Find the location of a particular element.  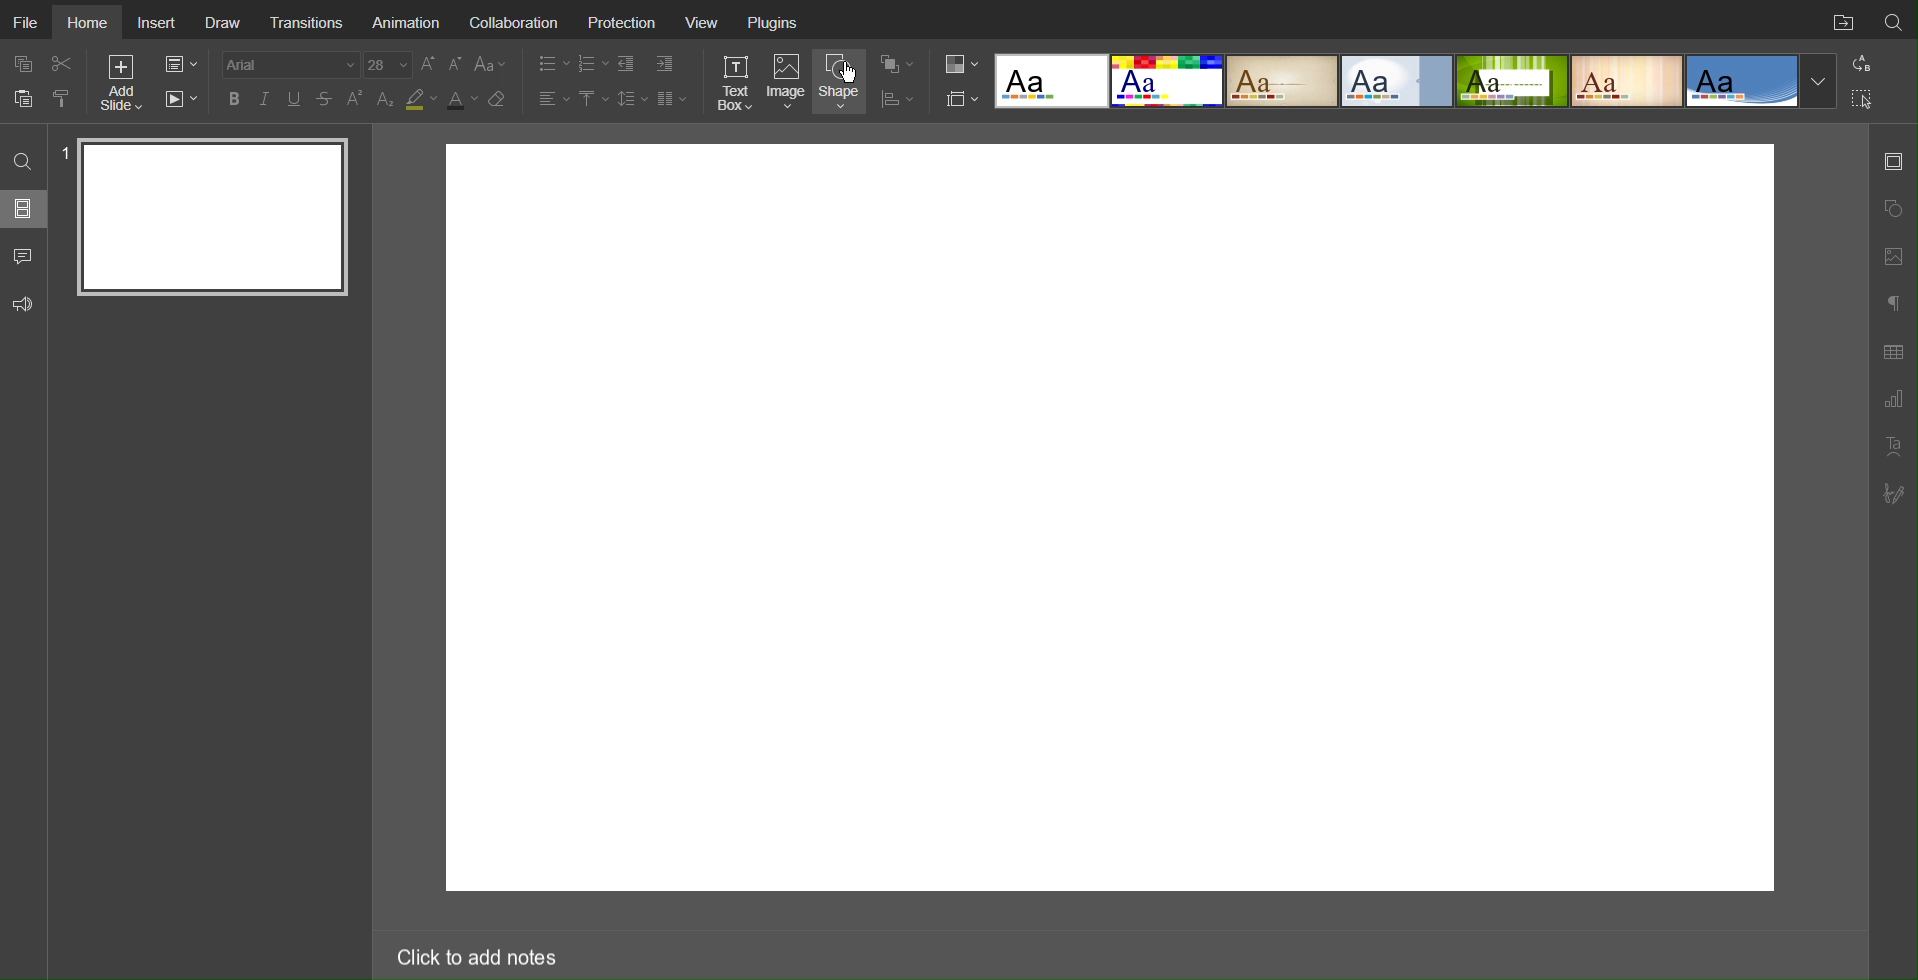

cursor is located at coordinates (850, 73).